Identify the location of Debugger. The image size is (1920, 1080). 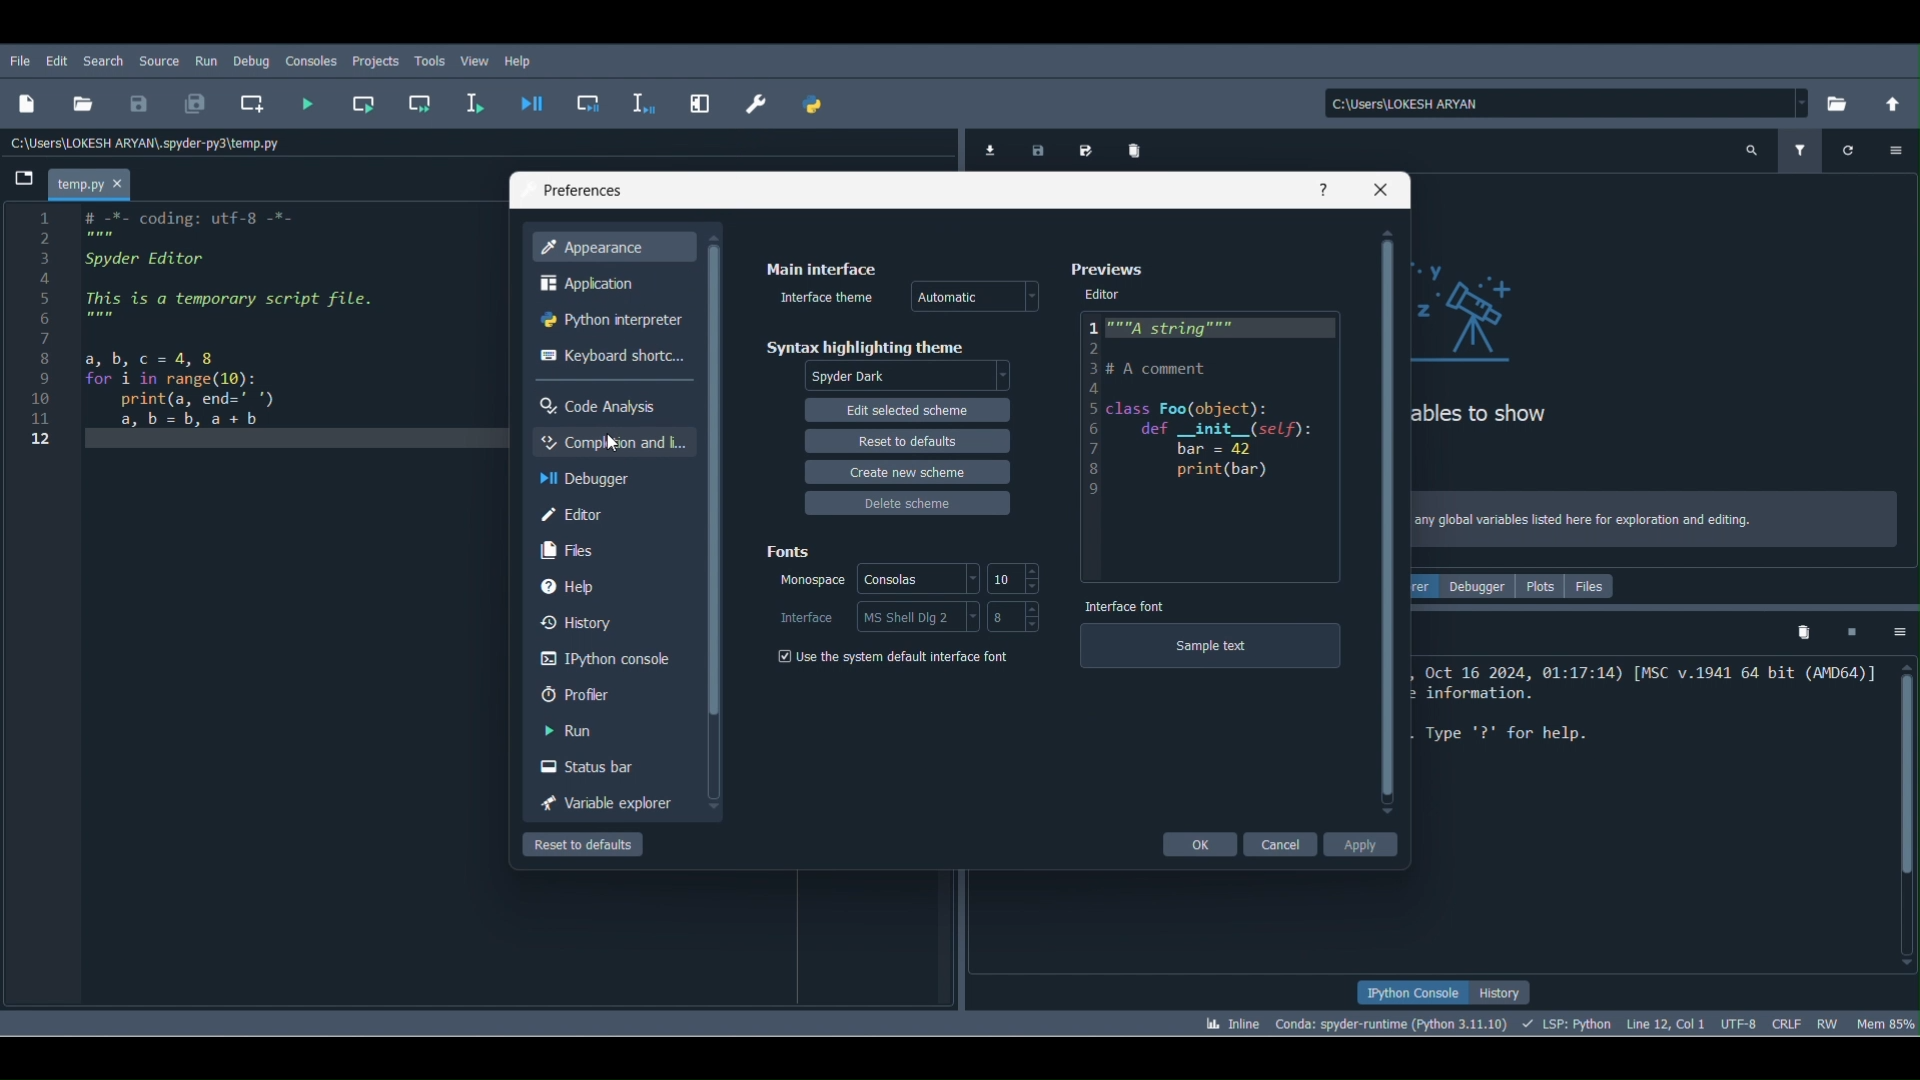
(1482, 585).